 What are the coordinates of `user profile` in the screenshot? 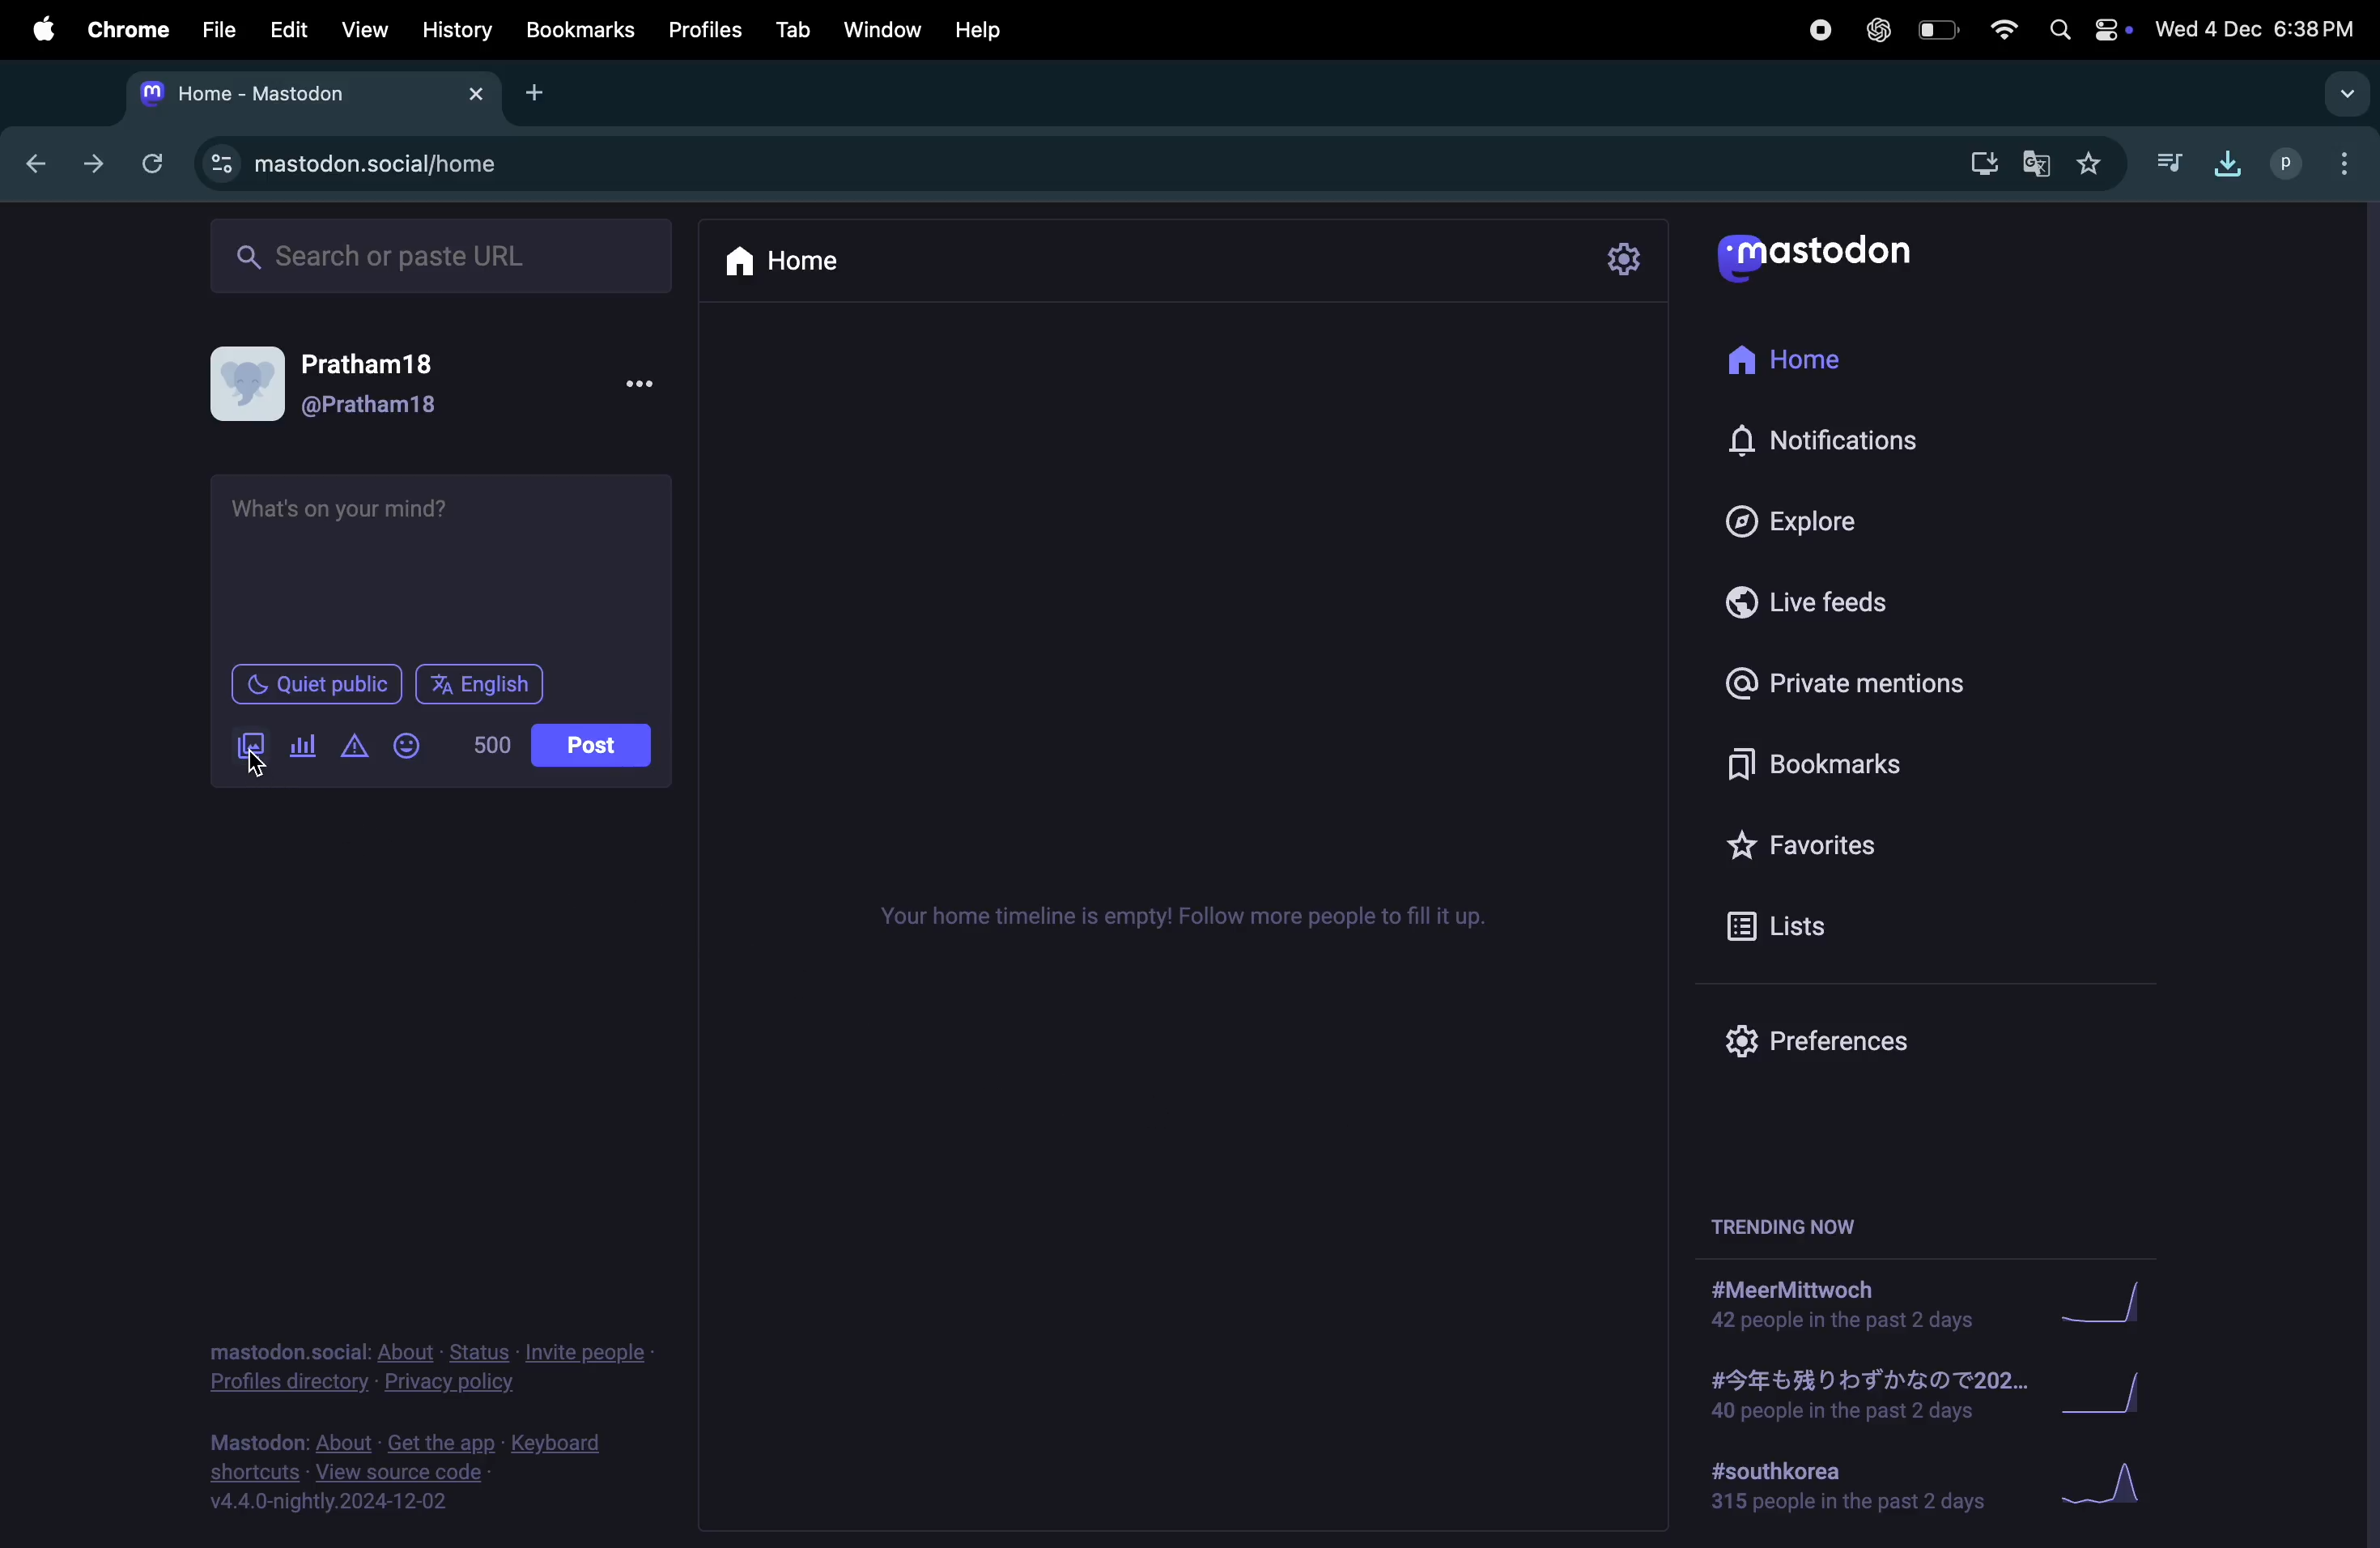 It's located at (349, 381).